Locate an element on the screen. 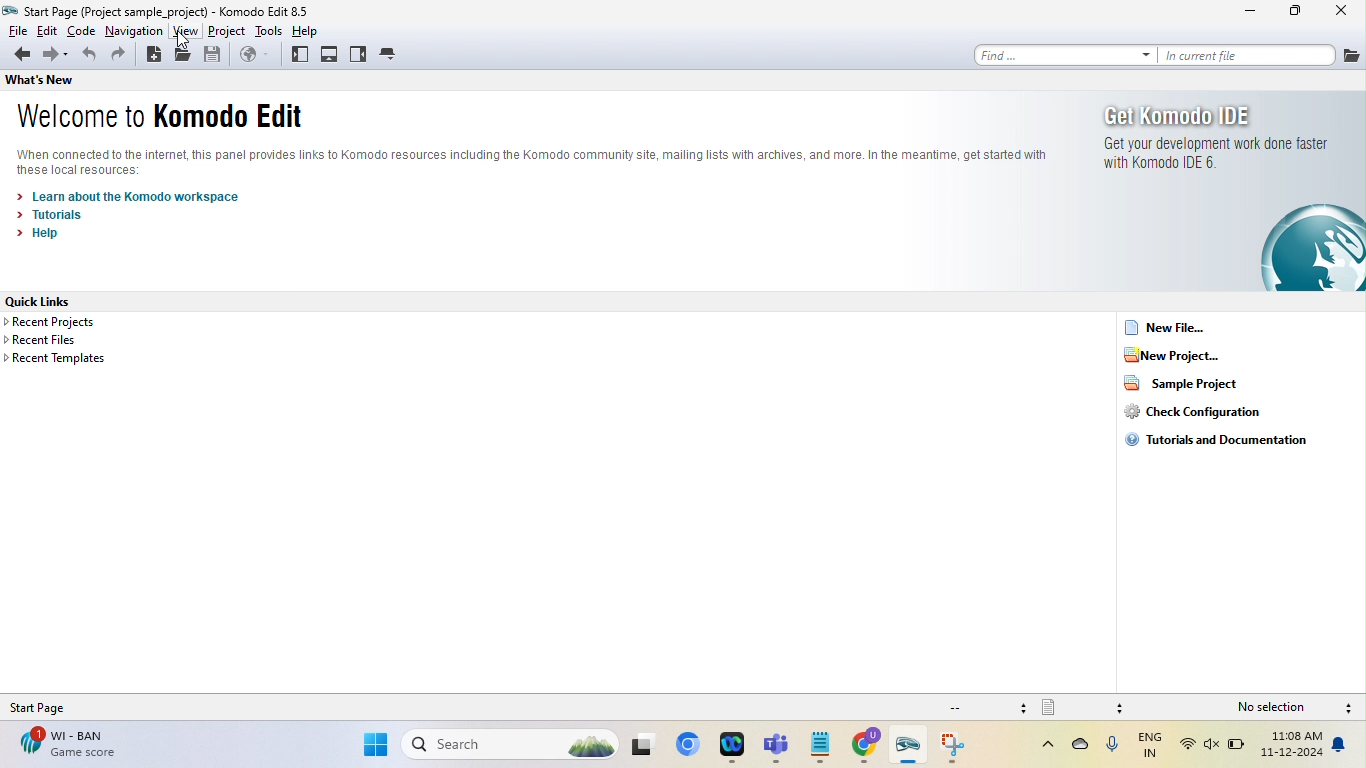 This screenshot has height=768, width=1366. connect to internet to view related resources is located at coordinates (541, 160).